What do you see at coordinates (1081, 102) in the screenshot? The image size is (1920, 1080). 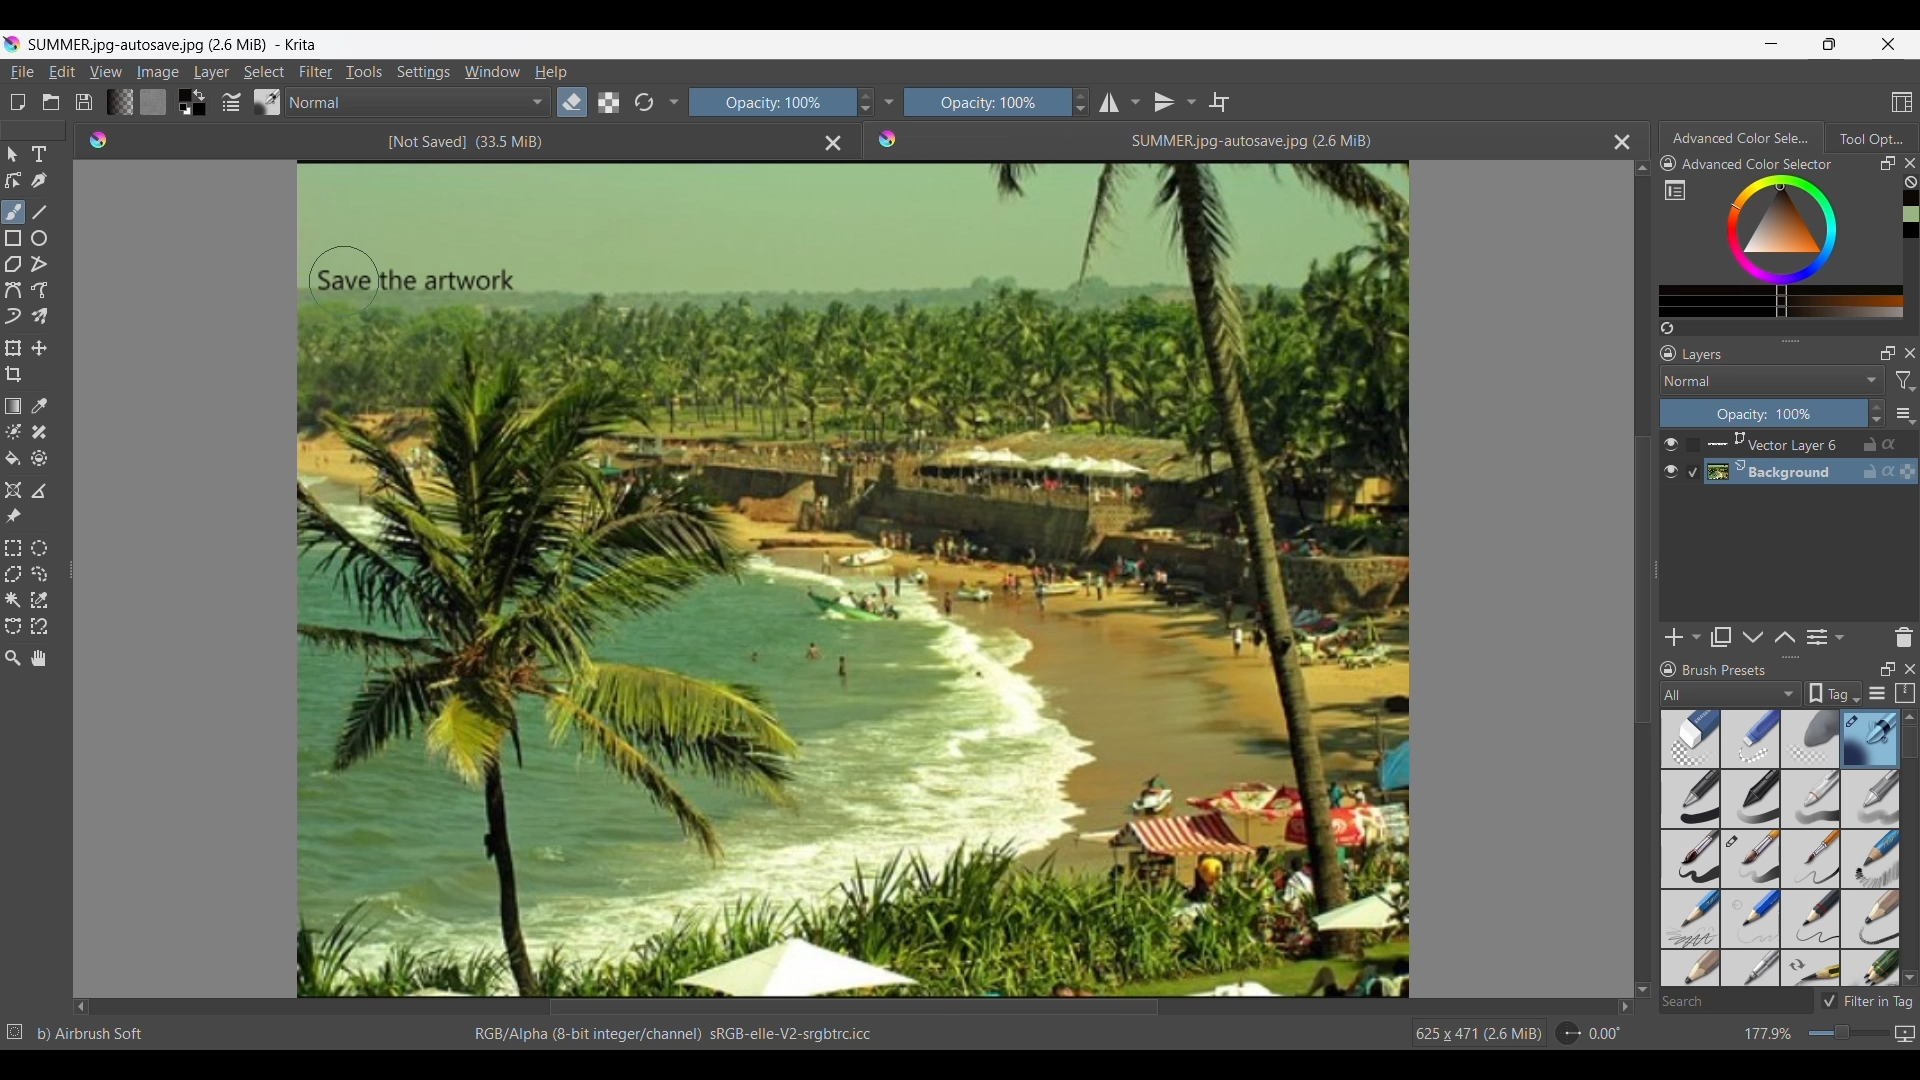 I see `Increase/Decrease opacity` at bounding box center [1081, 102].